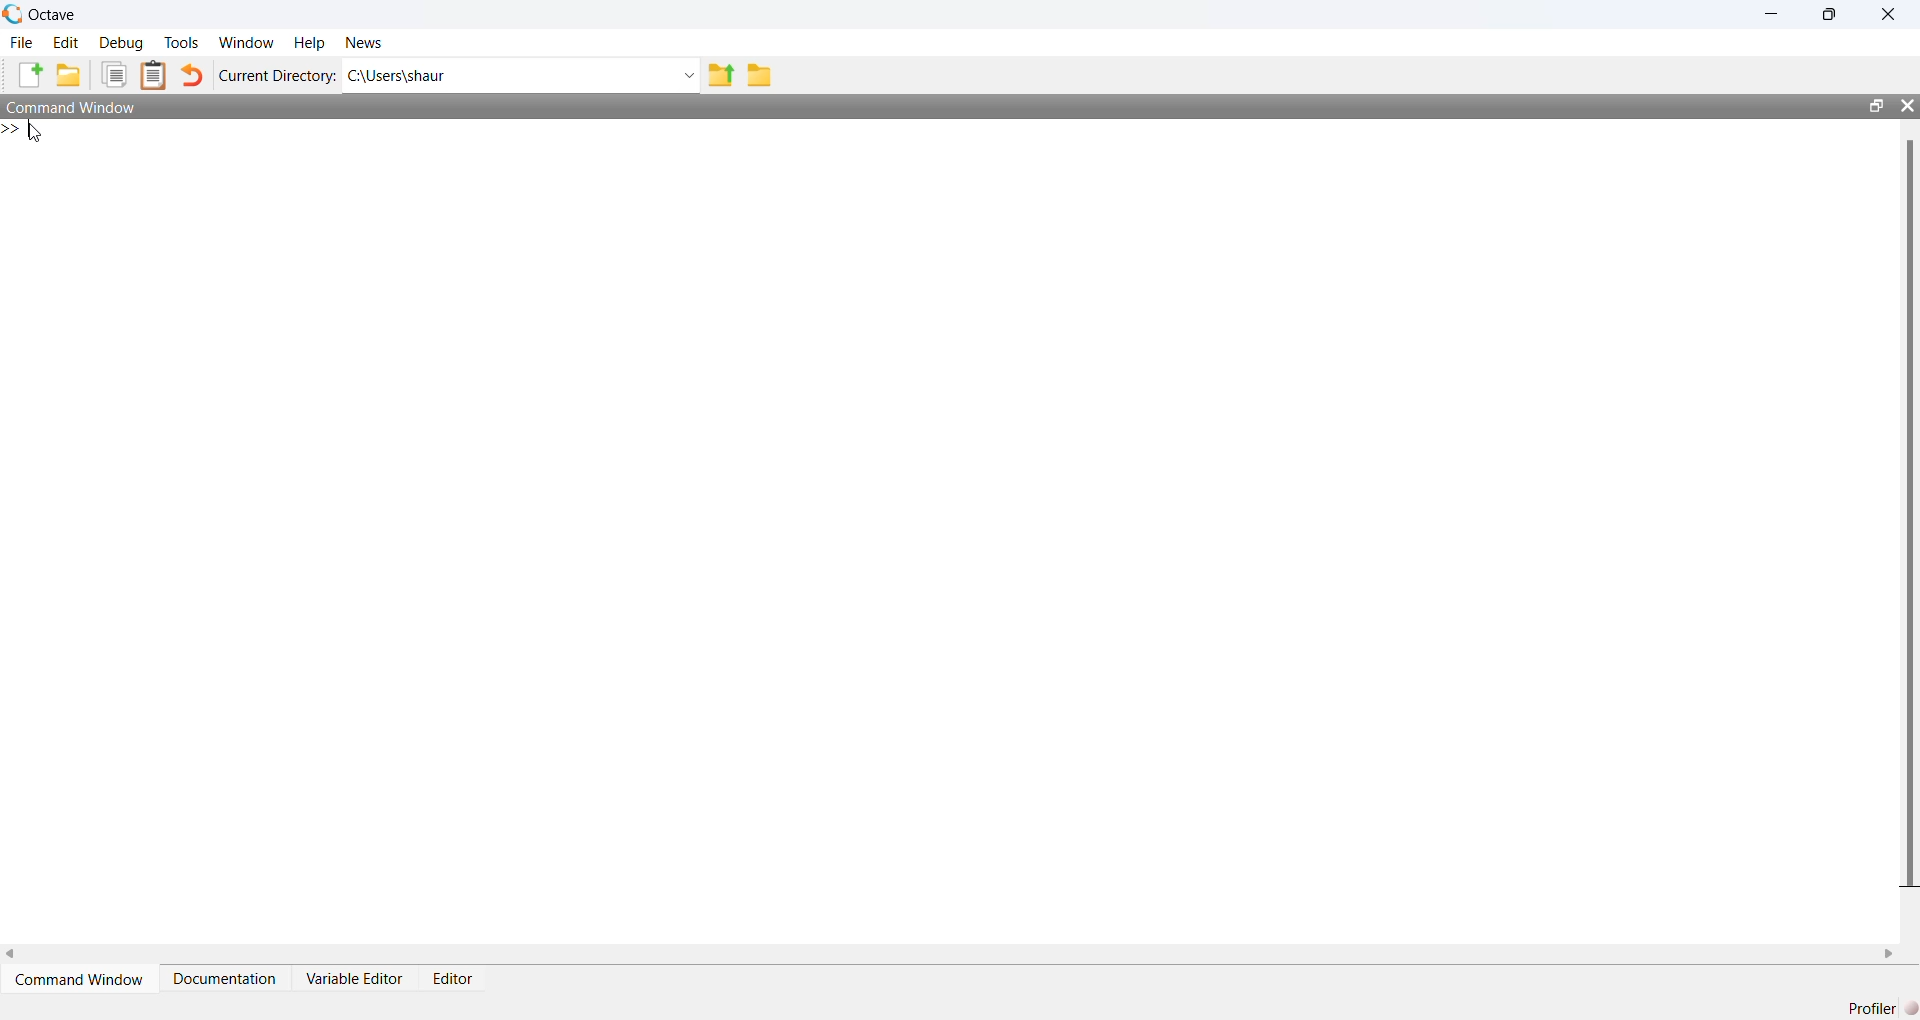 This screenshot has height=1020, width=1920. I want to click on Editor, so click(454, 979).